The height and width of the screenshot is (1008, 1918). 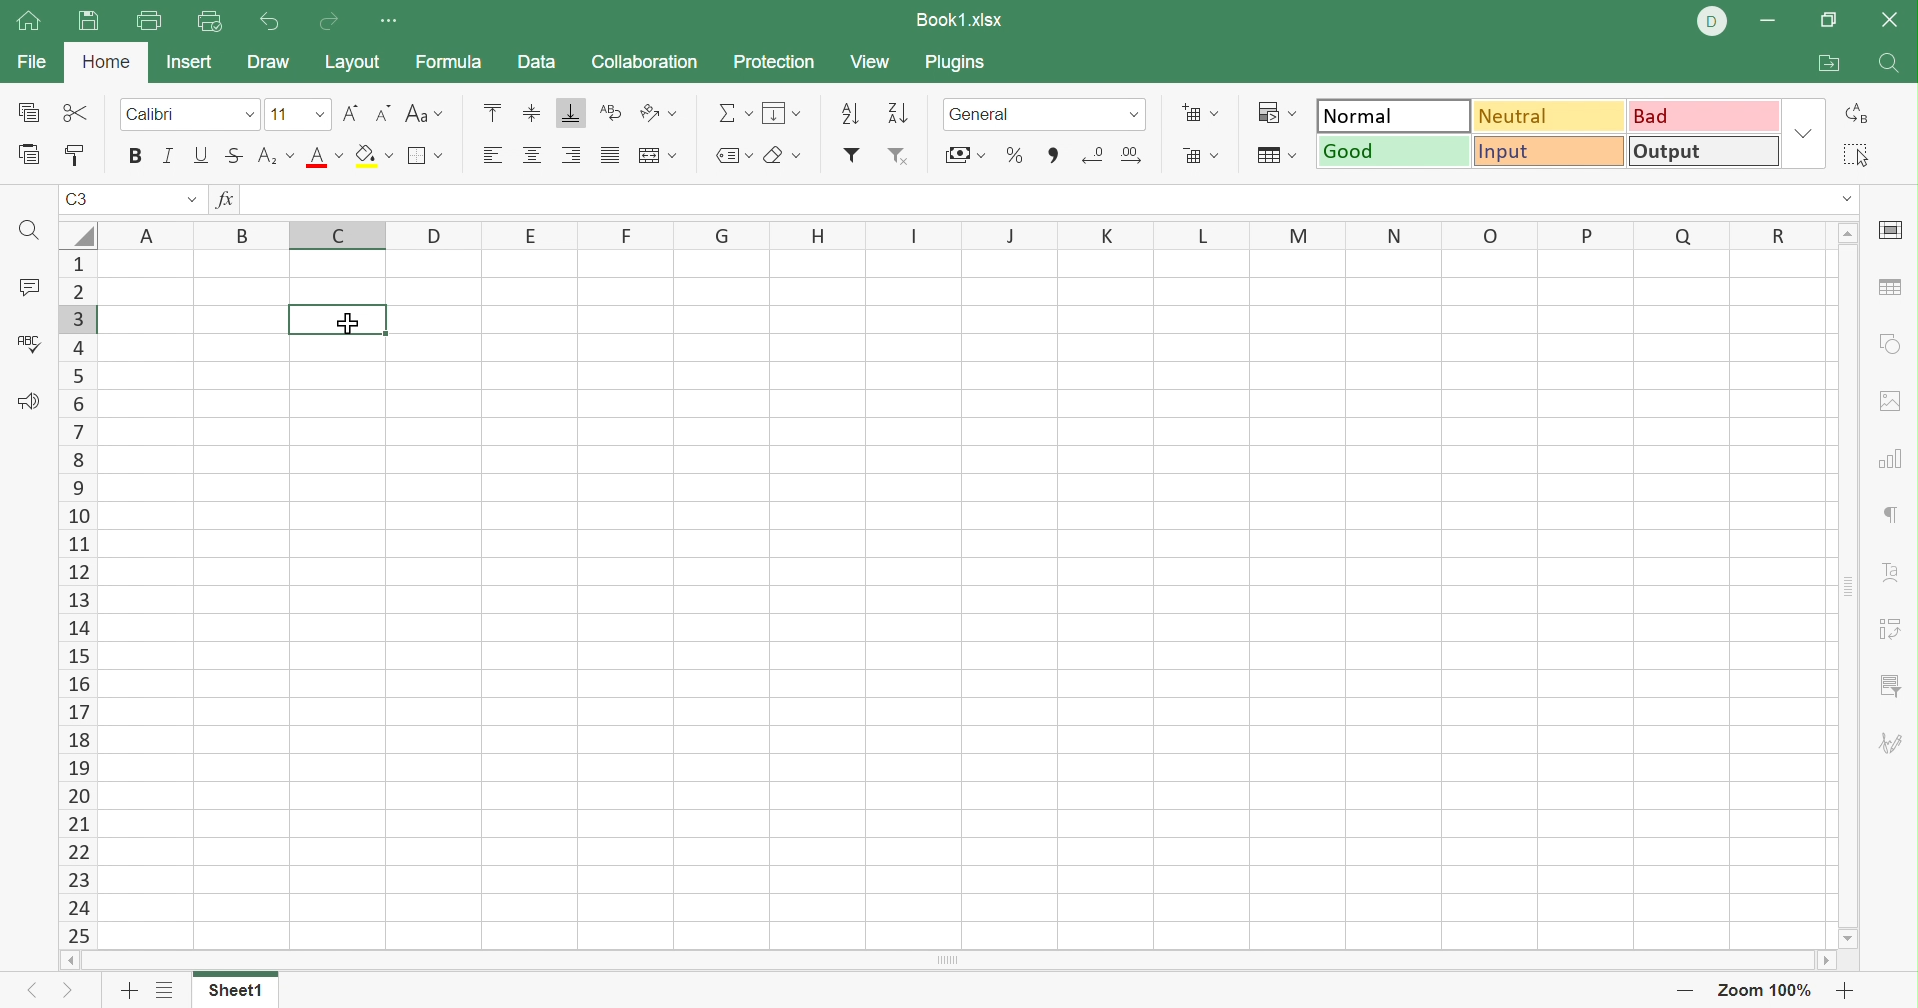 I want to click on Redo, so click(x=329, y=24).